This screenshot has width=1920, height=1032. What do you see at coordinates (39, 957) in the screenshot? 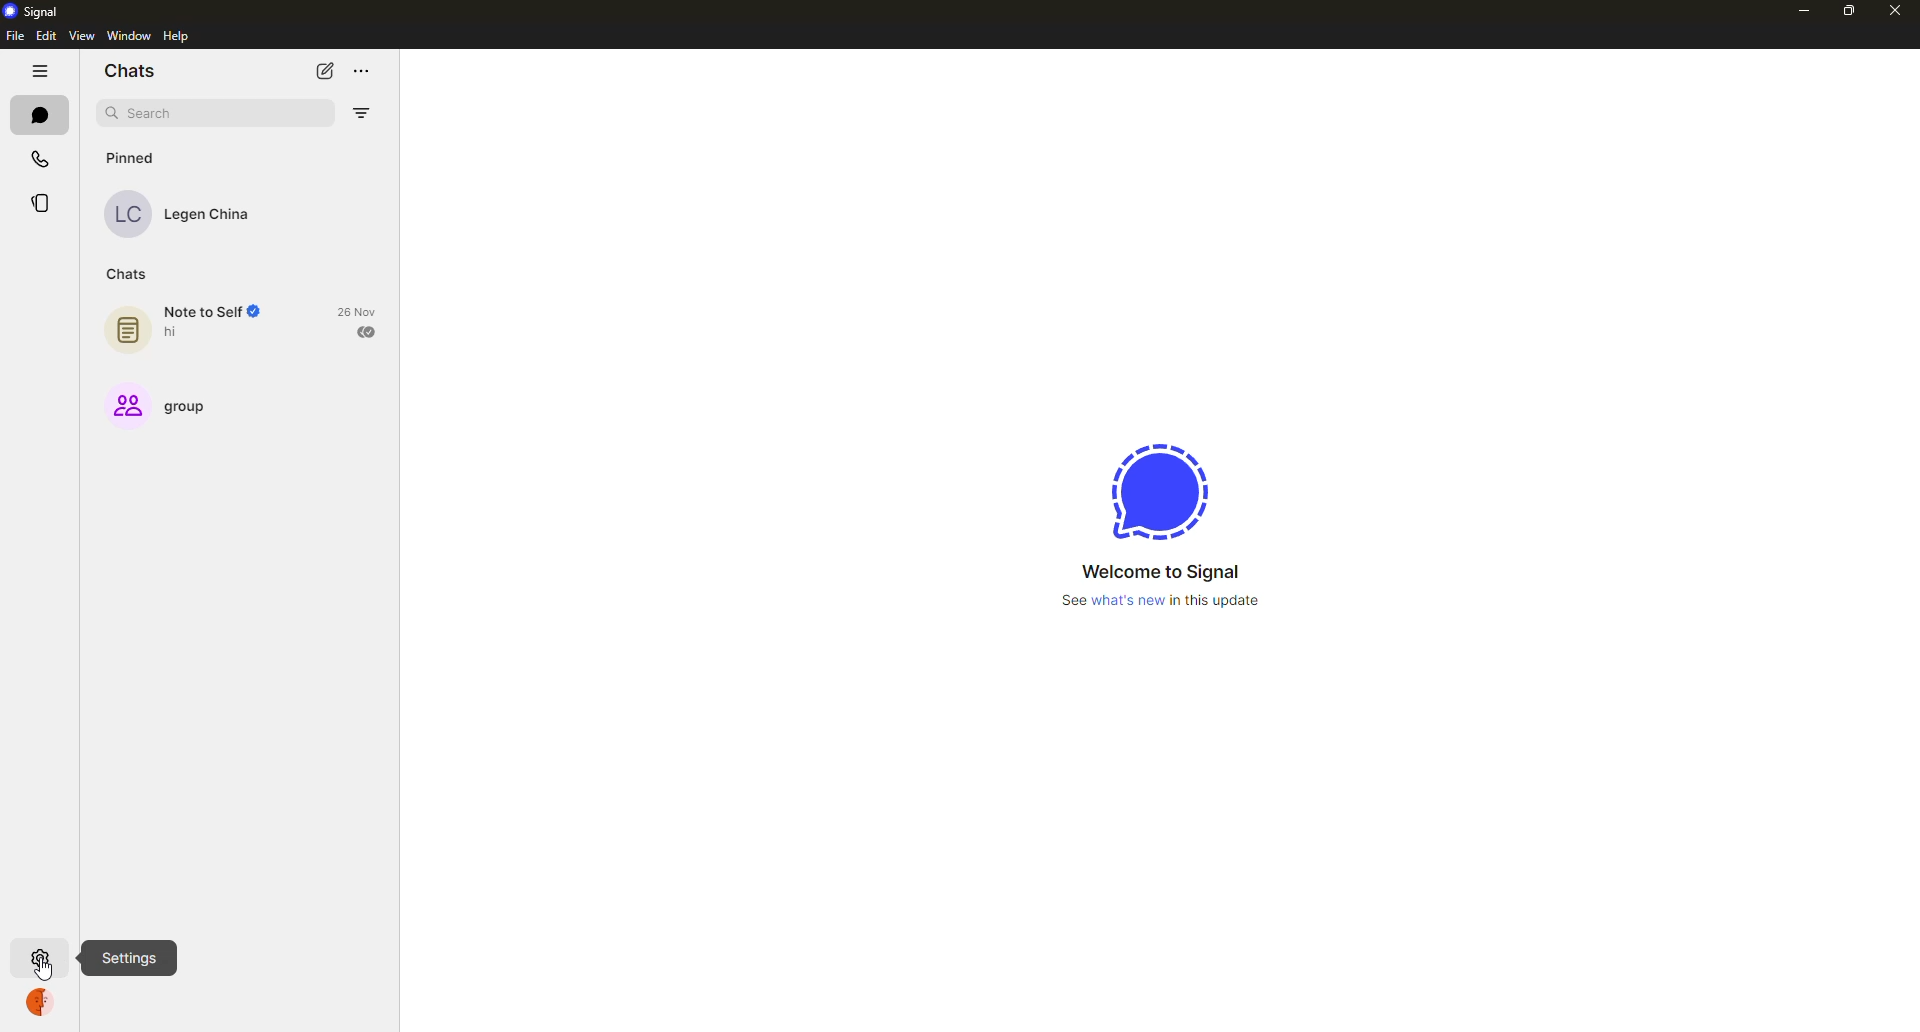
I see `settings` at bounding box center [39, 957].